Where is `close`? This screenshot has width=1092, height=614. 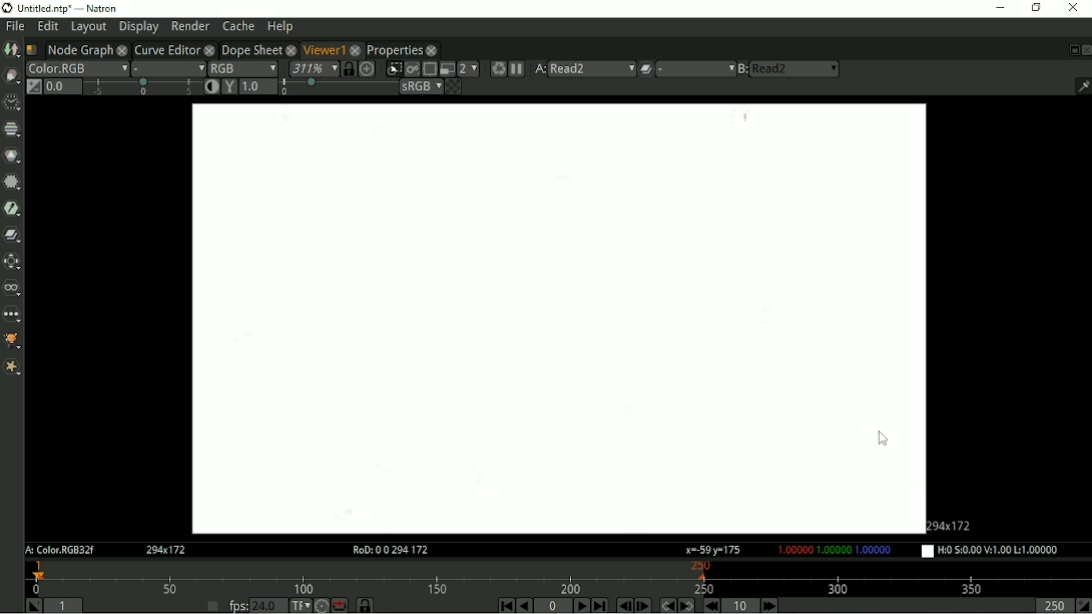
close is located at coordinates (432, 50).